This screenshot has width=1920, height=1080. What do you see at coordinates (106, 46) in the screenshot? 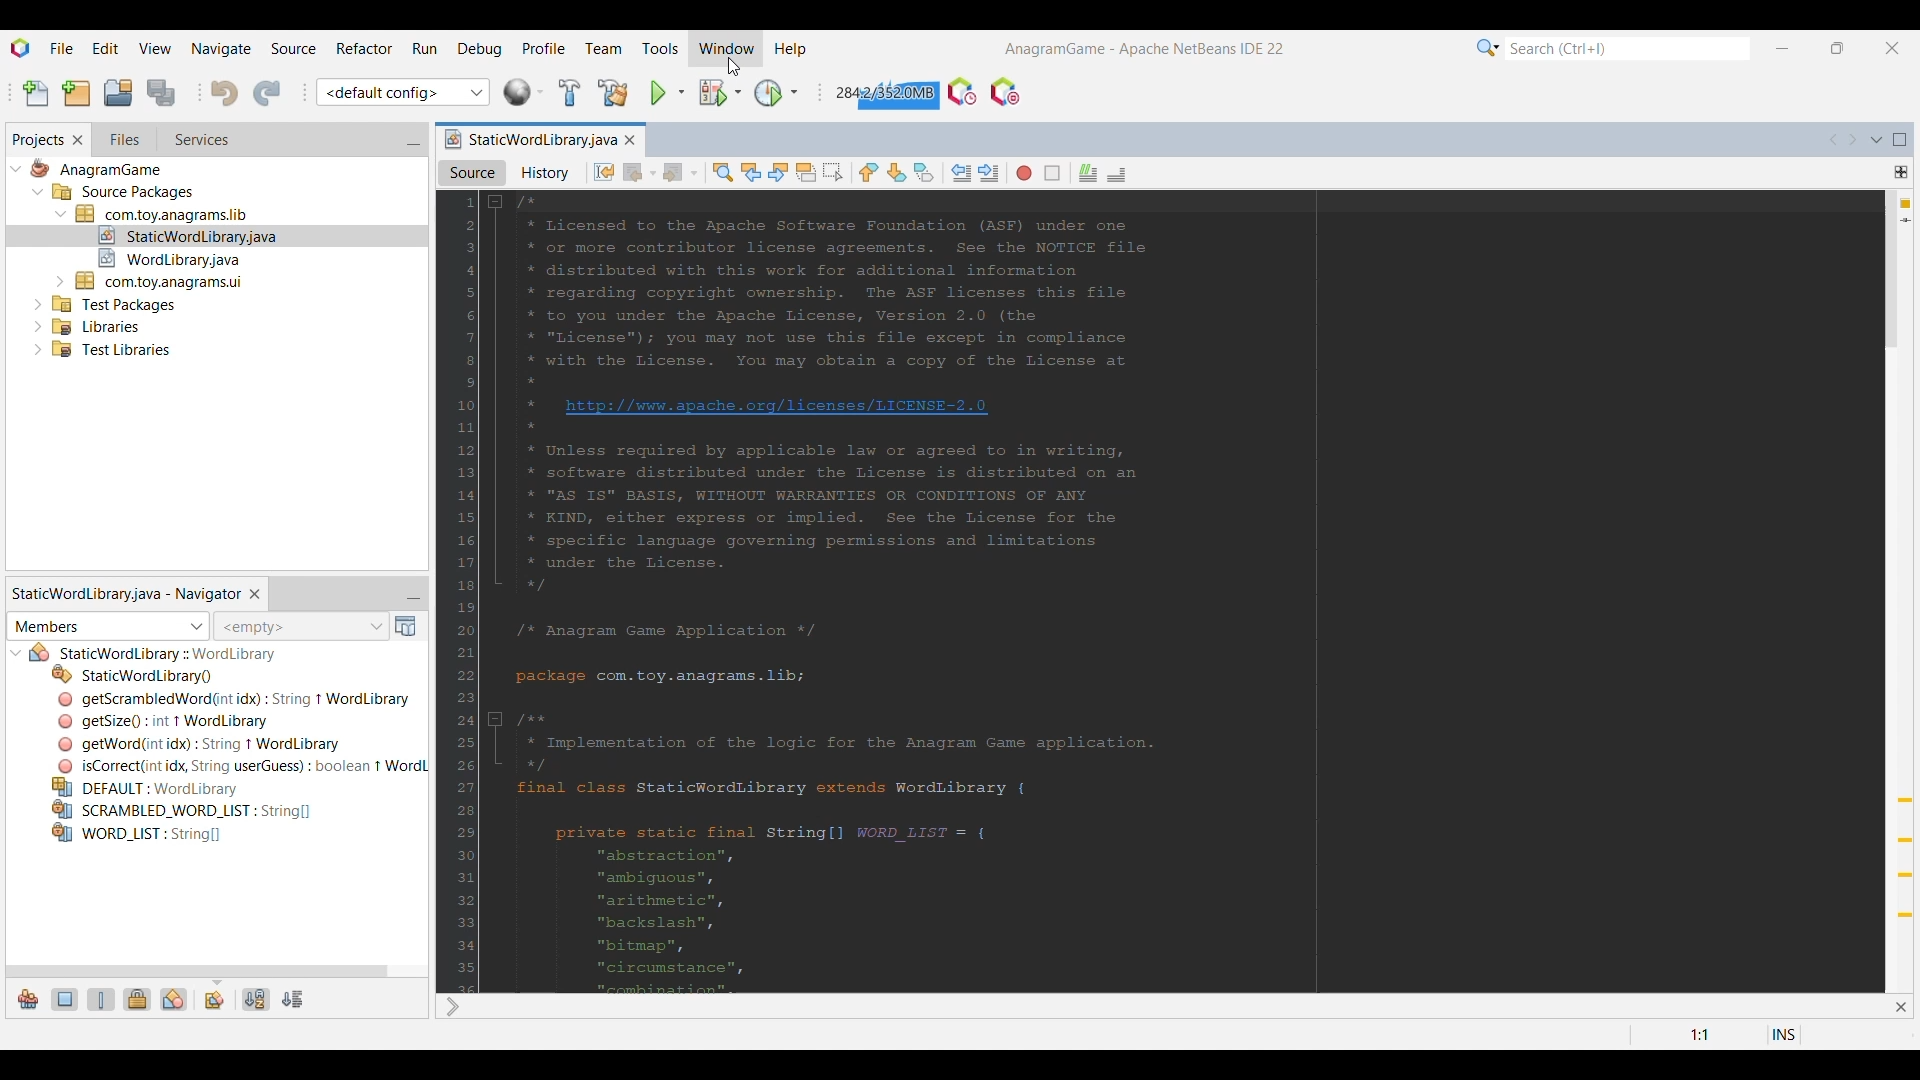
I see `Edit menu` at bounding box center [106, 46].